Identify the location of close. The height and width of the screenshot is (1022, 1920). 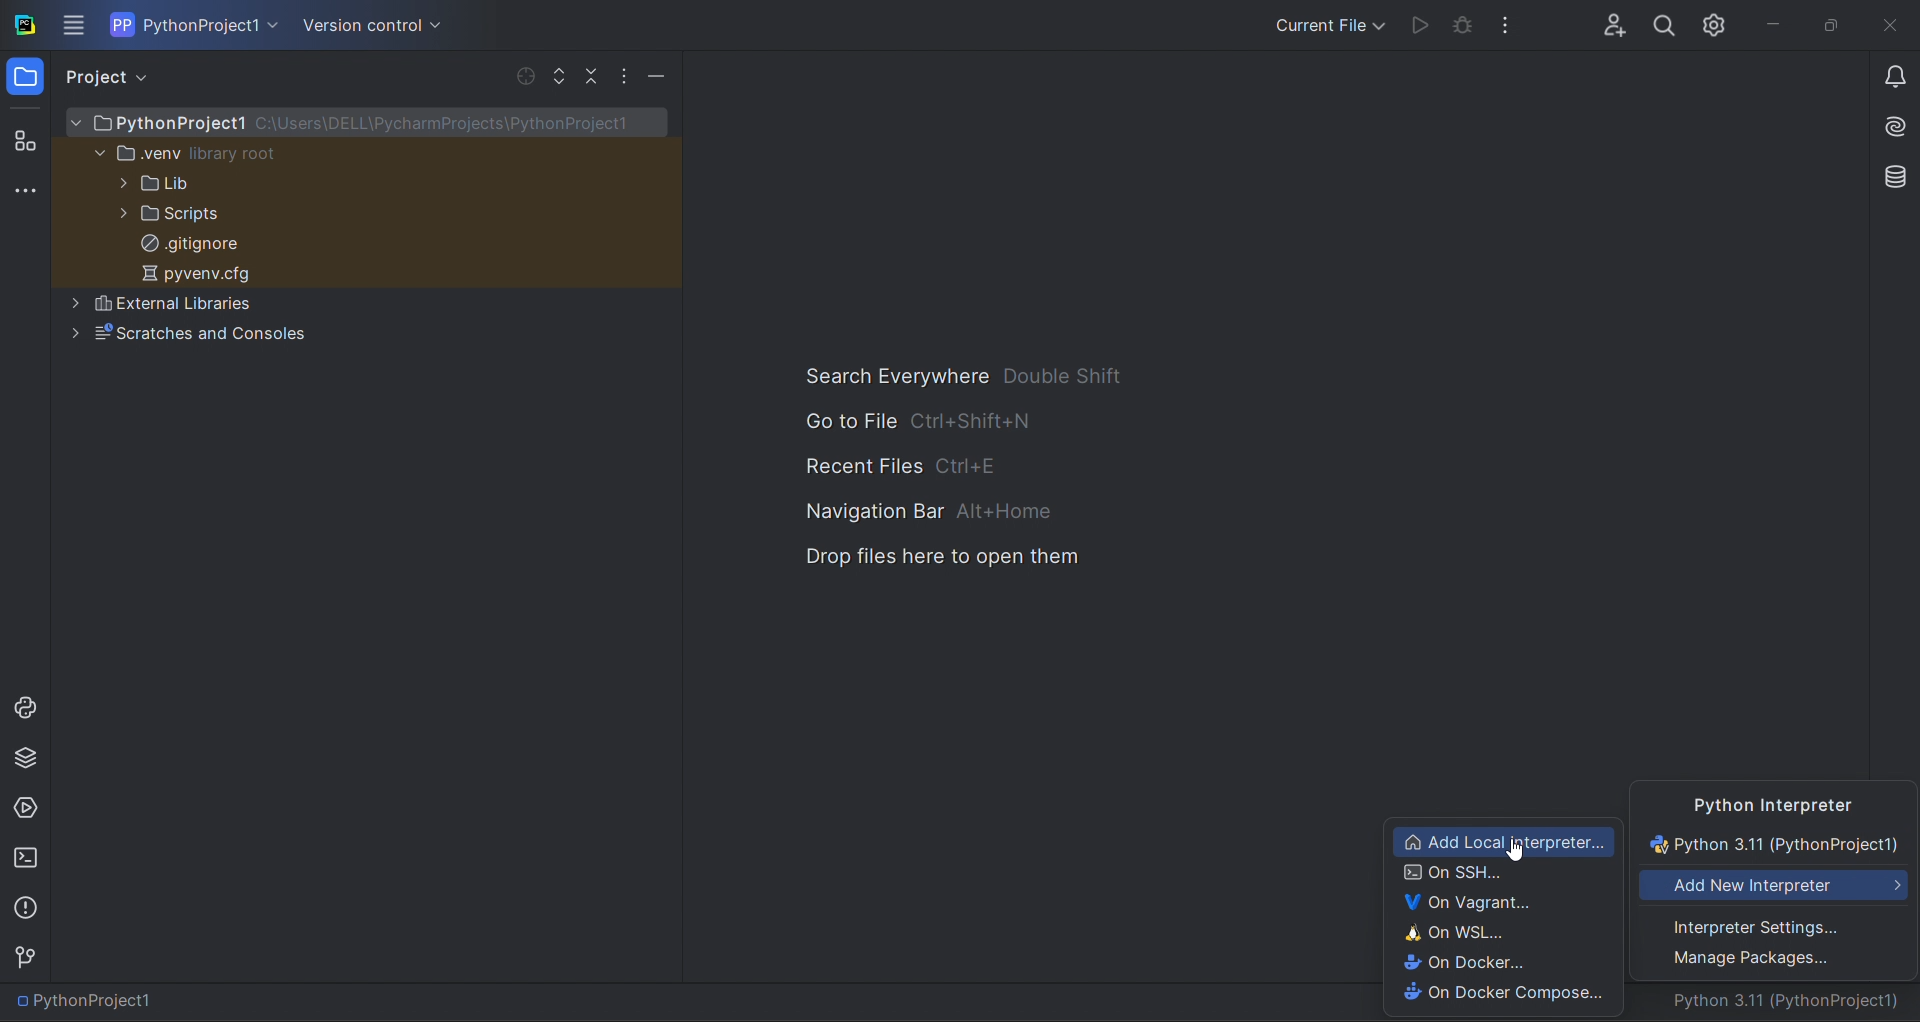
(1891, 27).